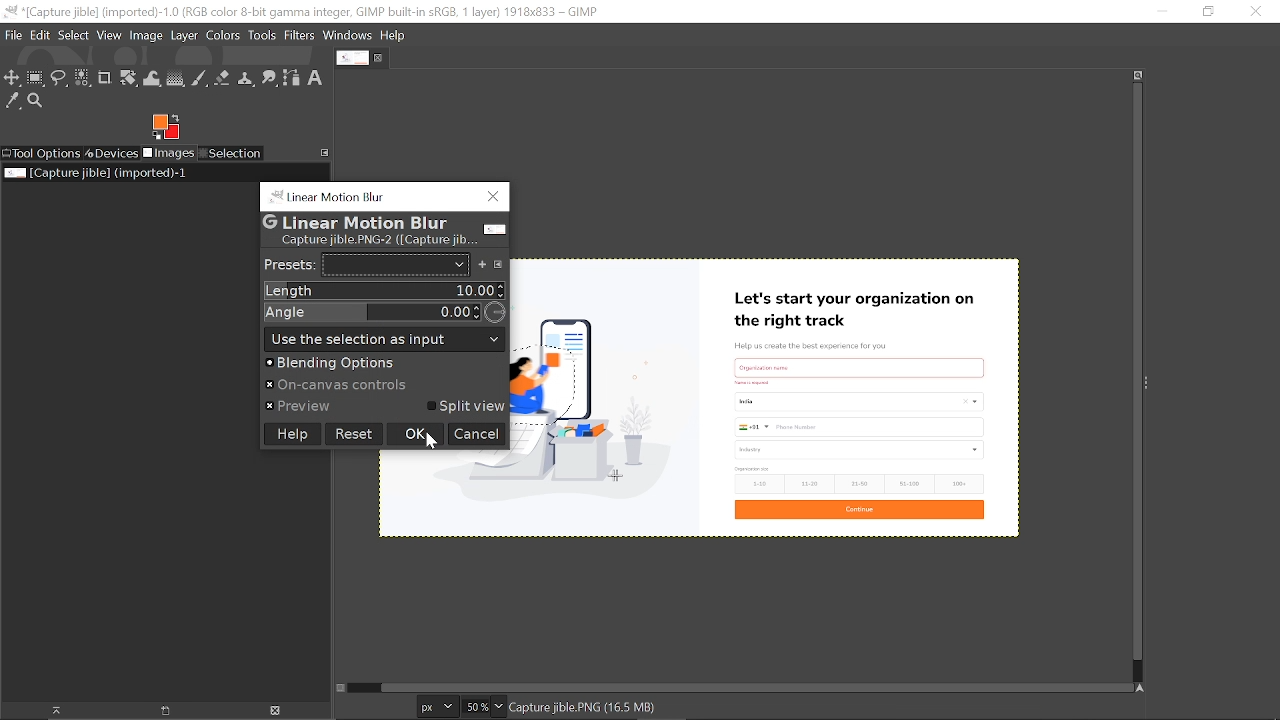 The image size is (1280, 720). I want to click on Length, so click(383, 290).